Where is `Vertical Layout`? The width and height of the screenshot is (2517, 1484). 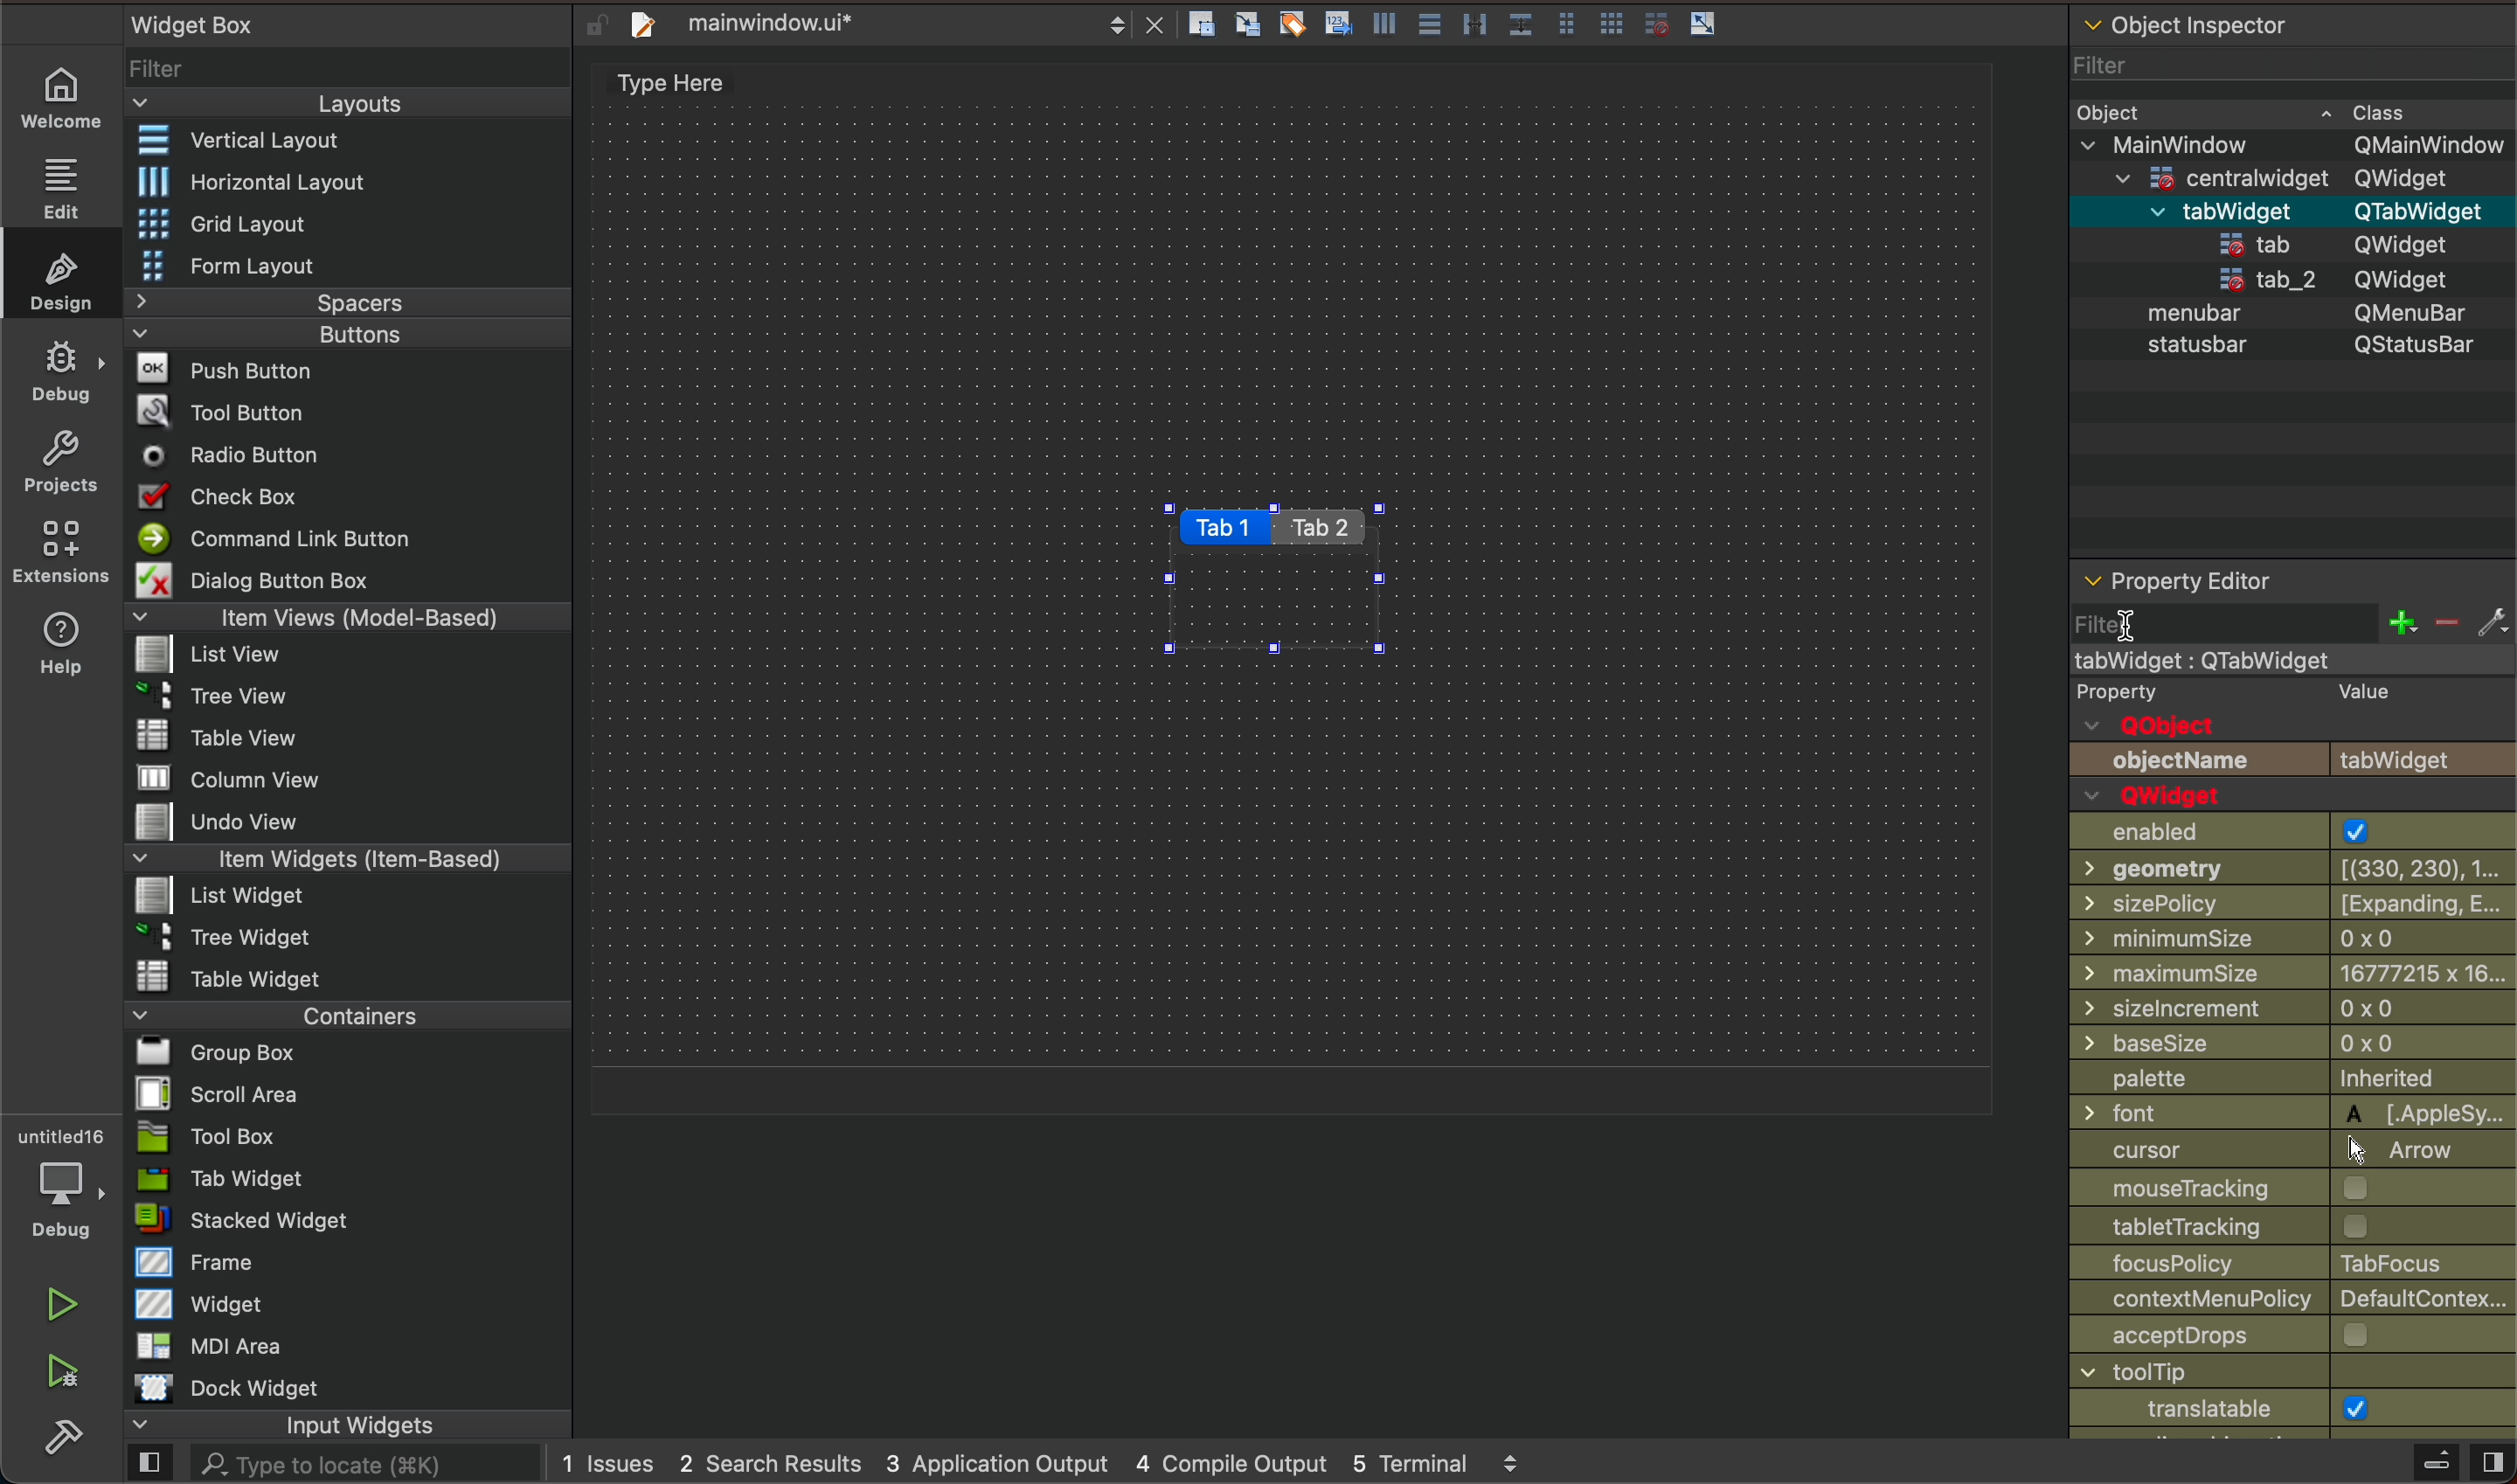 Vertical Layout is located at coordinates (234, 137).